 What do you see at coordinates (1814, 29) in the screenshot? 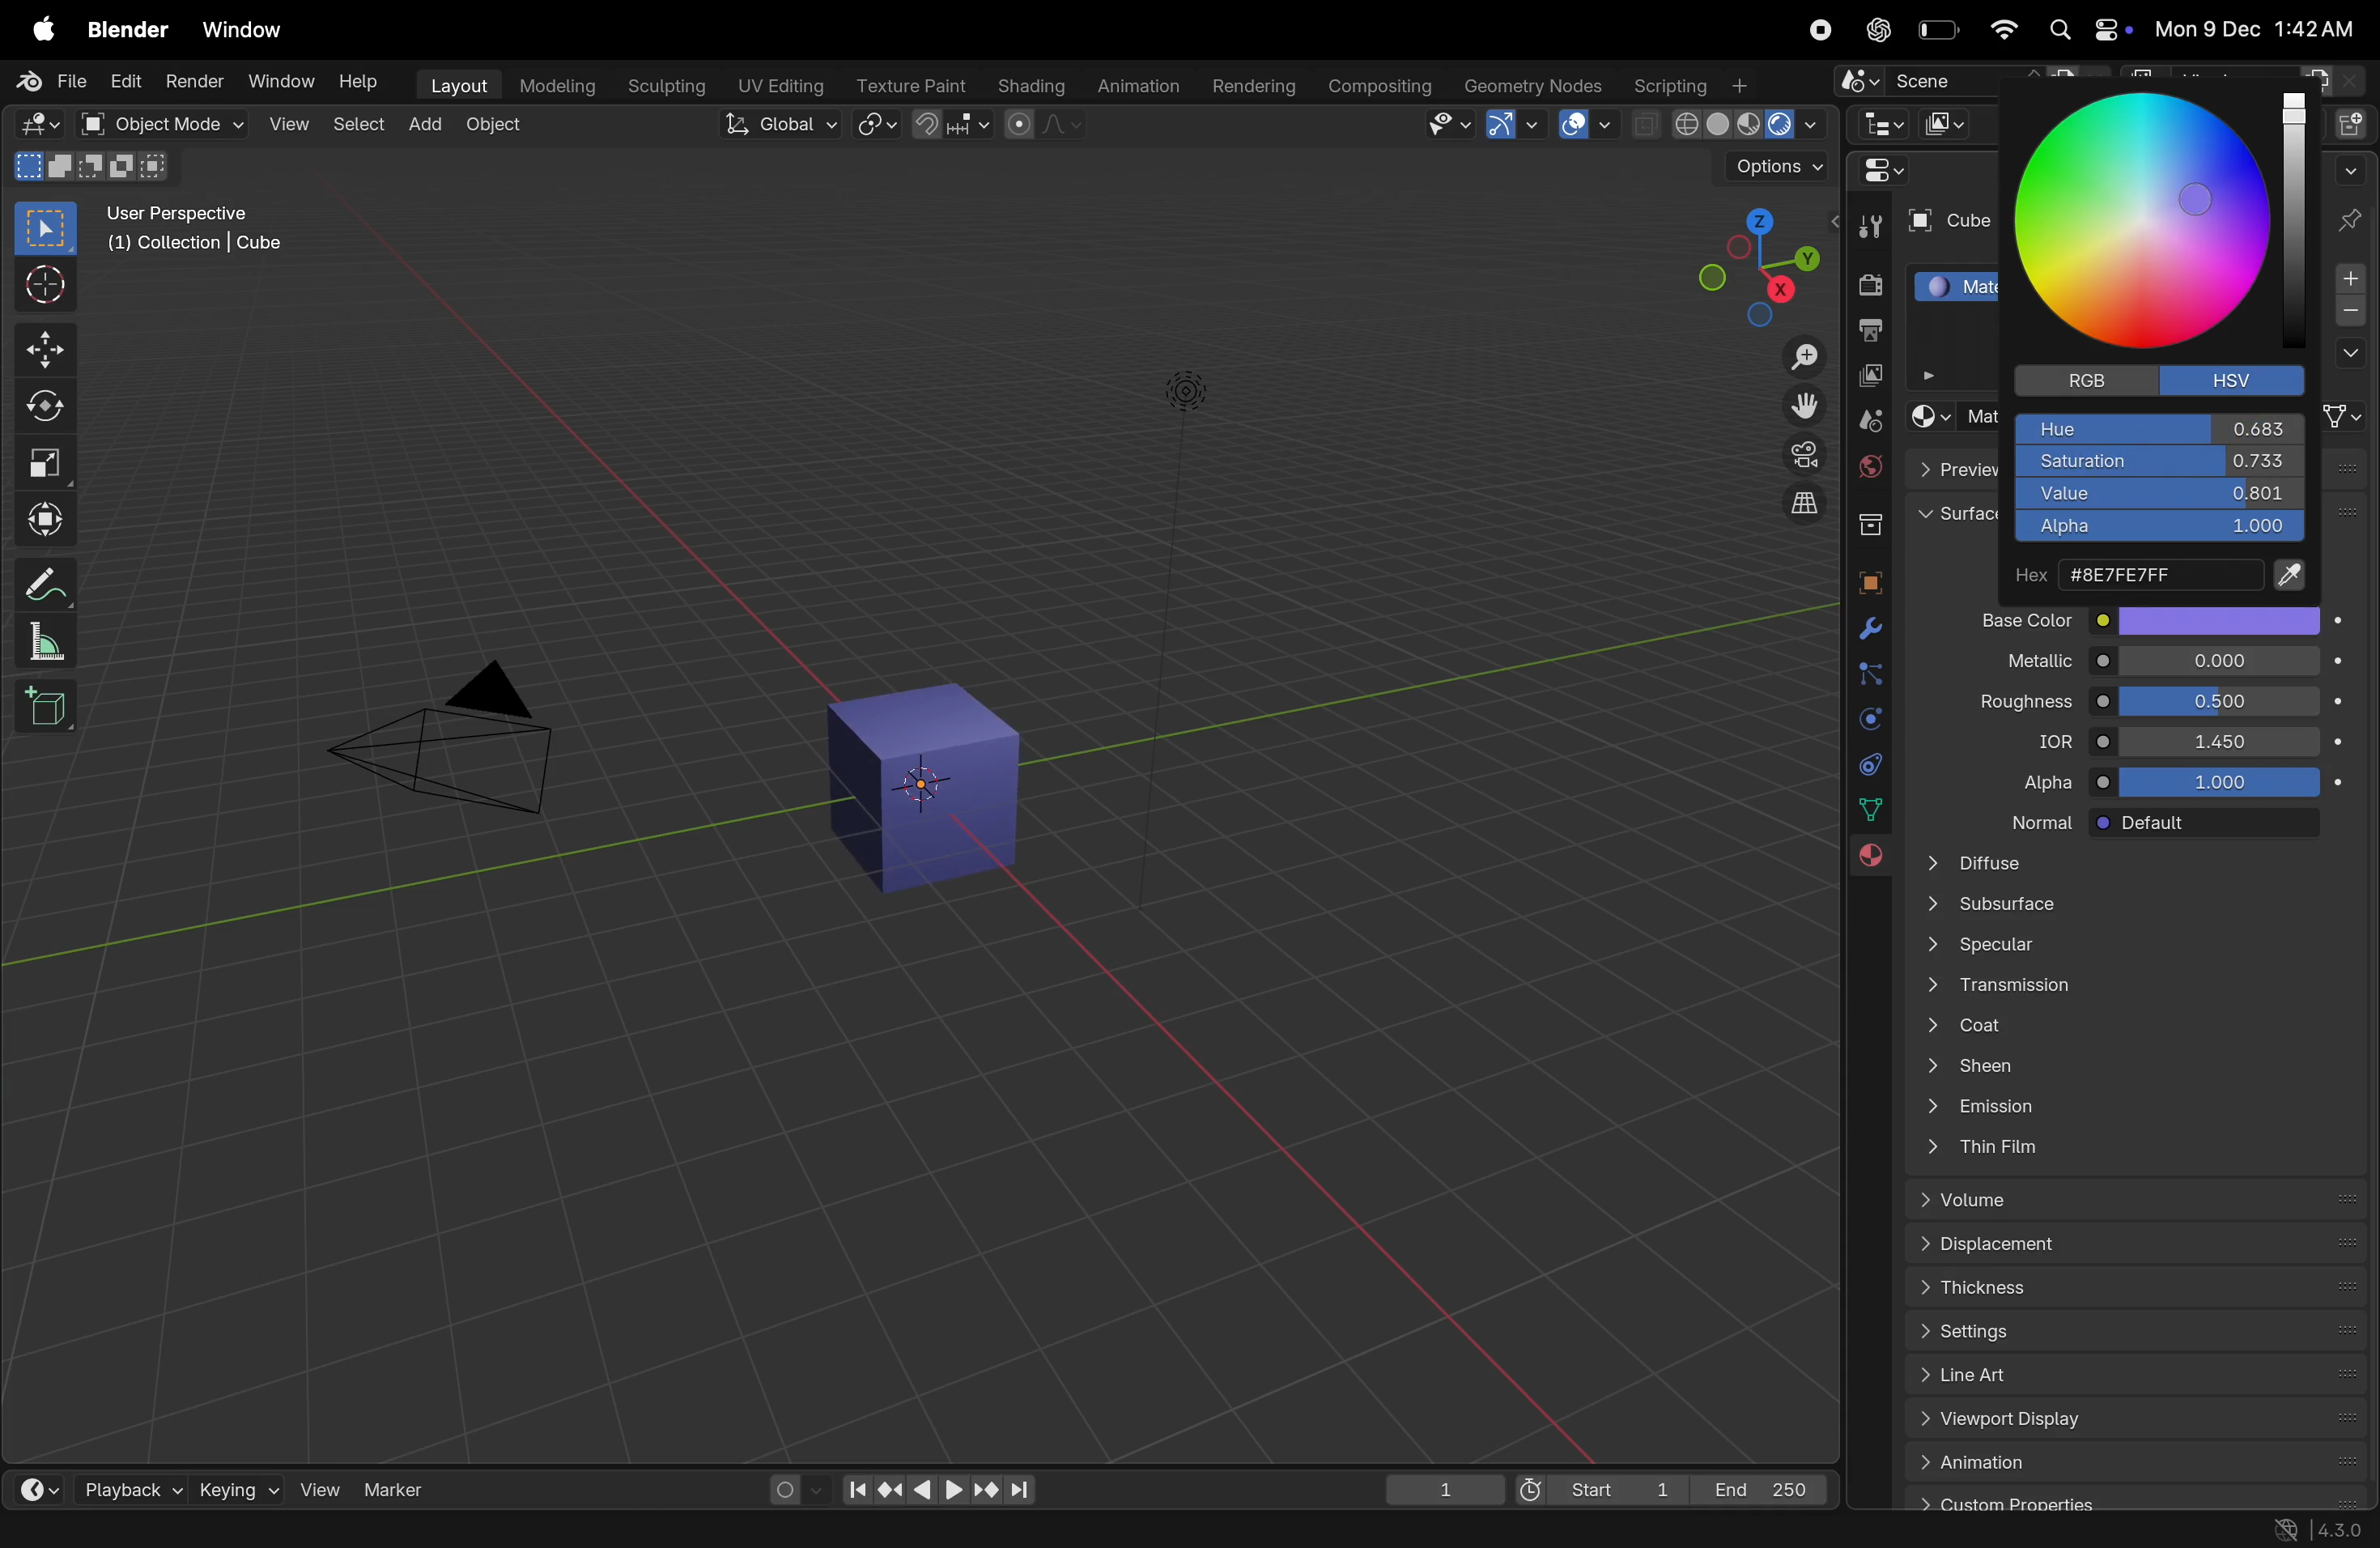
I see `record` at bounding box center [1814, 29].